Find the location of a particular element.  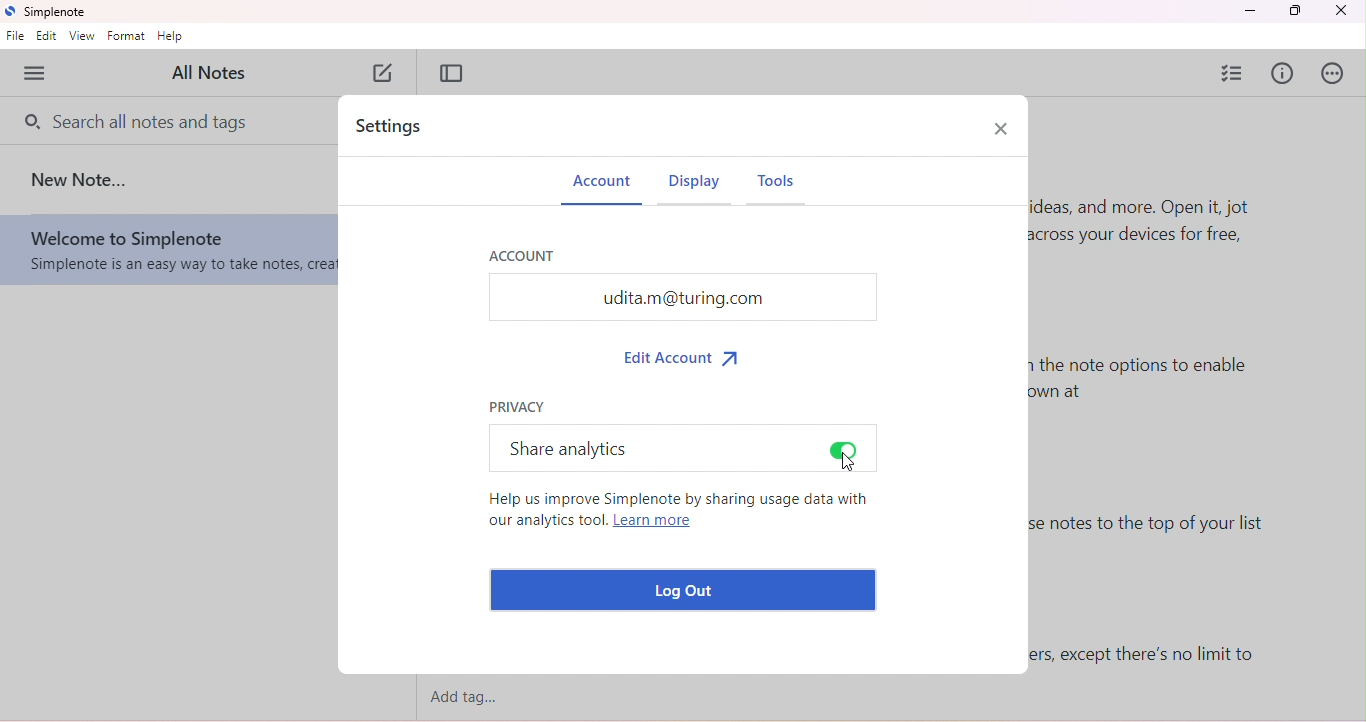

text on pinned notes is located at coordinates (1164, 533).